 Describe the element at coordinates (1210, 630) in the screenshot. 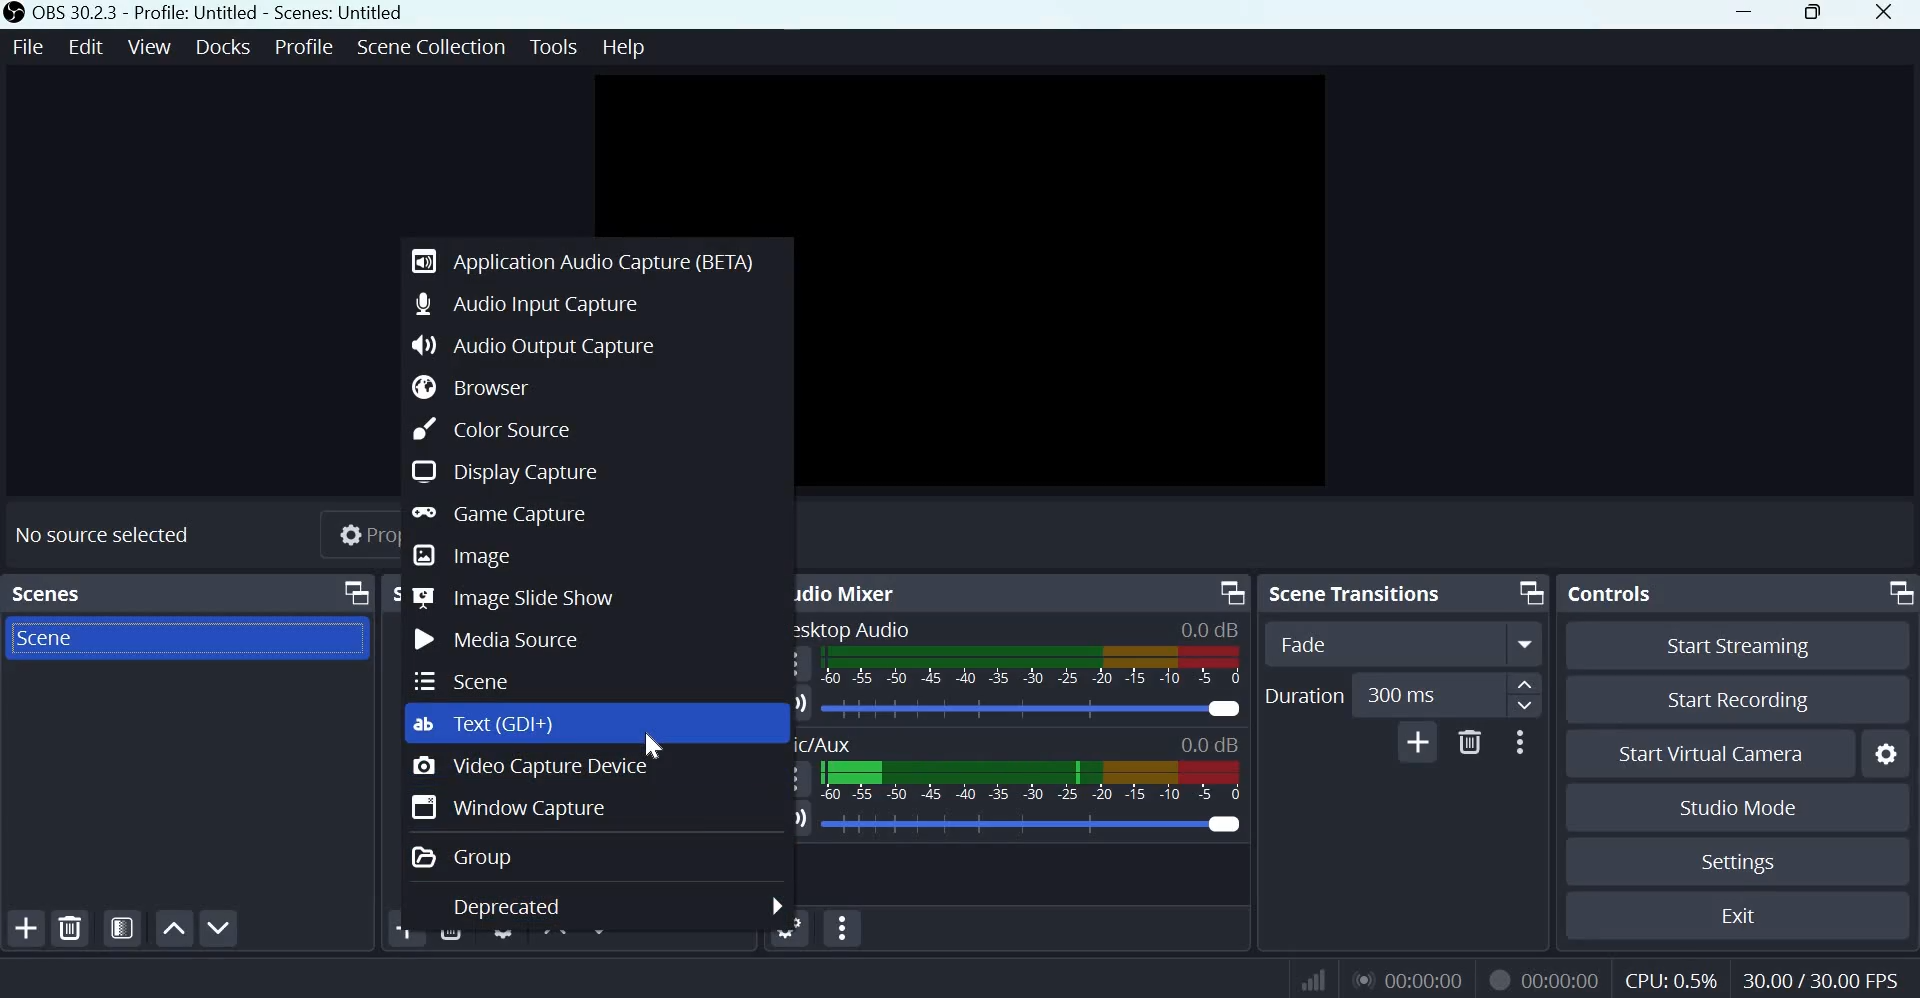

I see `0.0 dB` at that location.